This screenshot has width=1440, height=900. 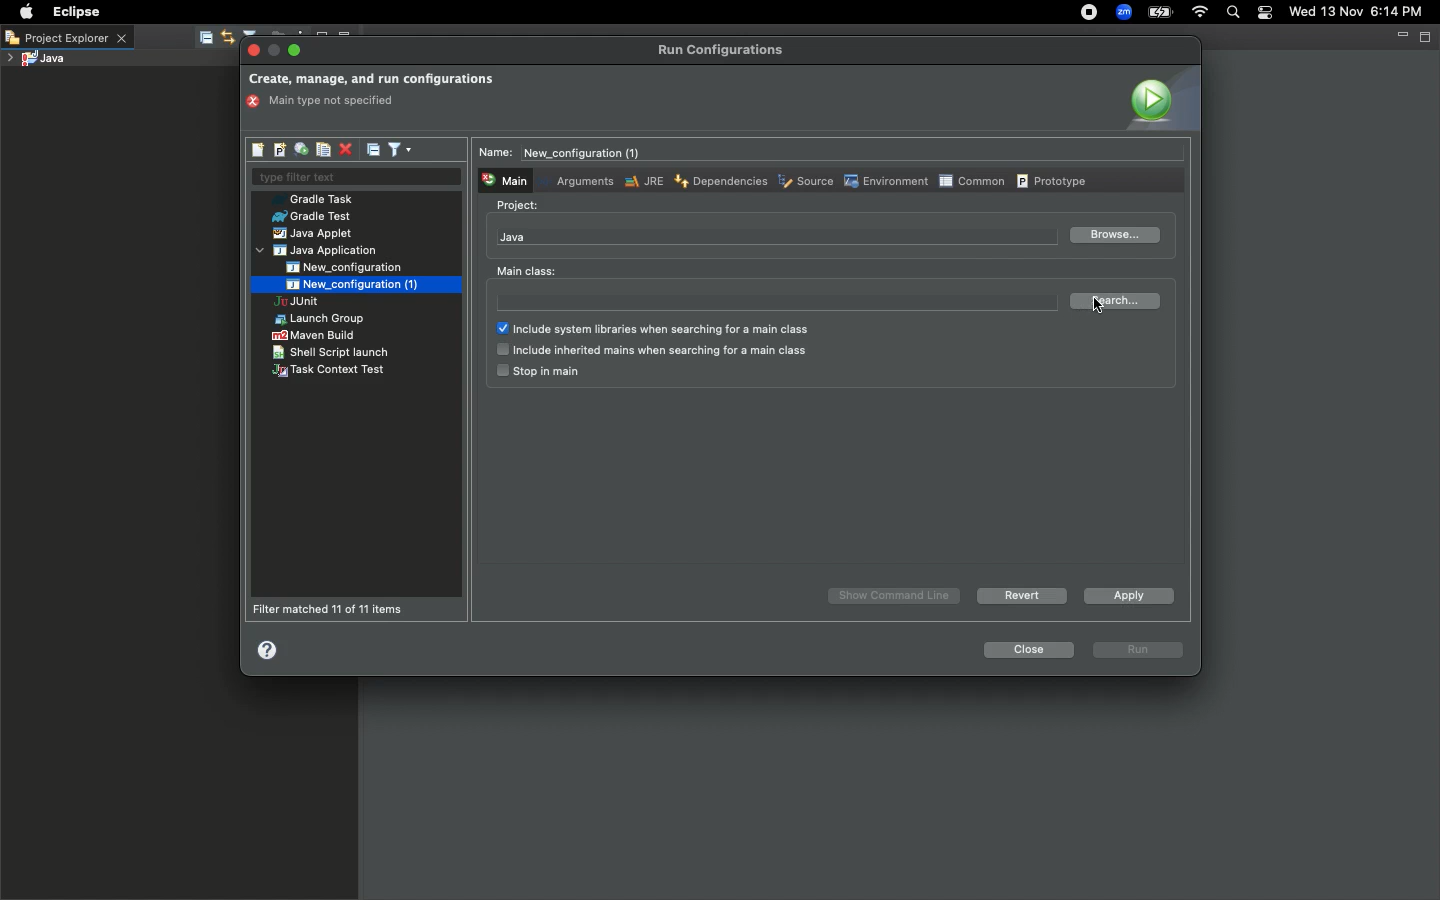 I want to click on JUnit, so click(x=313, y=303).